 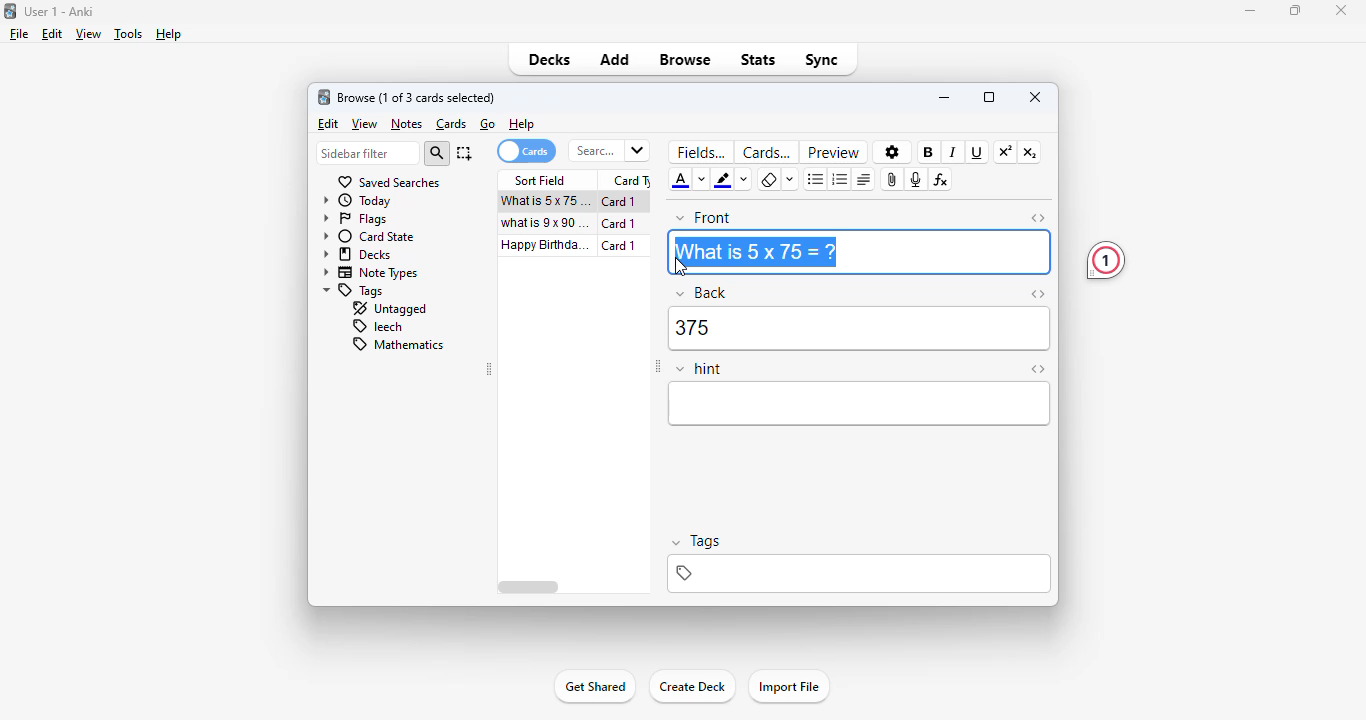 What do you see at coordinates (1296, 10) in the screenshot?
I see `maximize` at bounding box center [1296, 10].